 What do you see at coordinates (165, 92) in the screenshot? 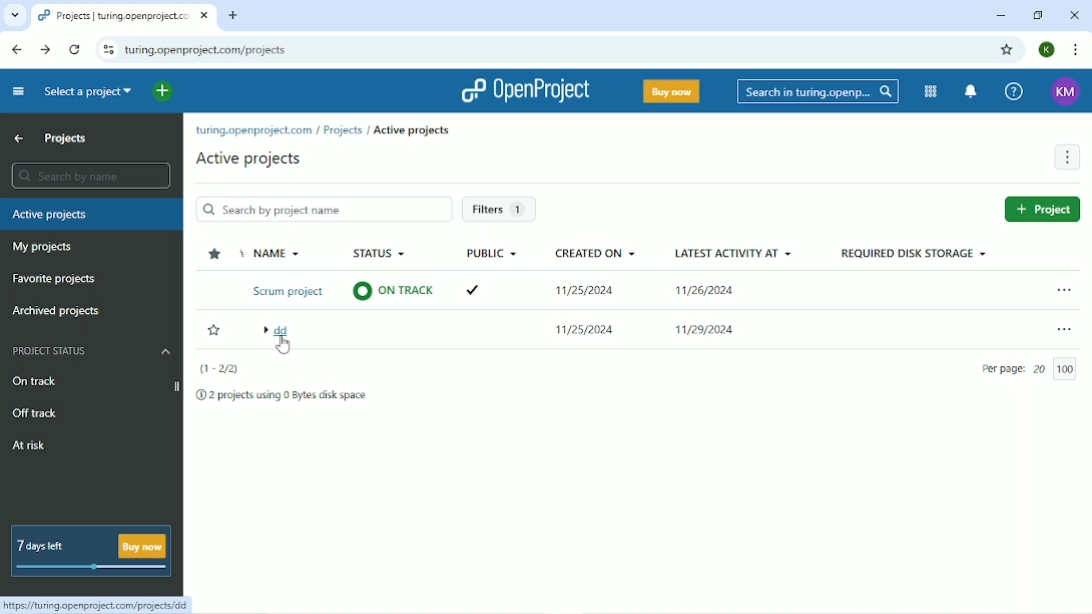
I see `Open quick add menu` at bounding box center [165, 92].